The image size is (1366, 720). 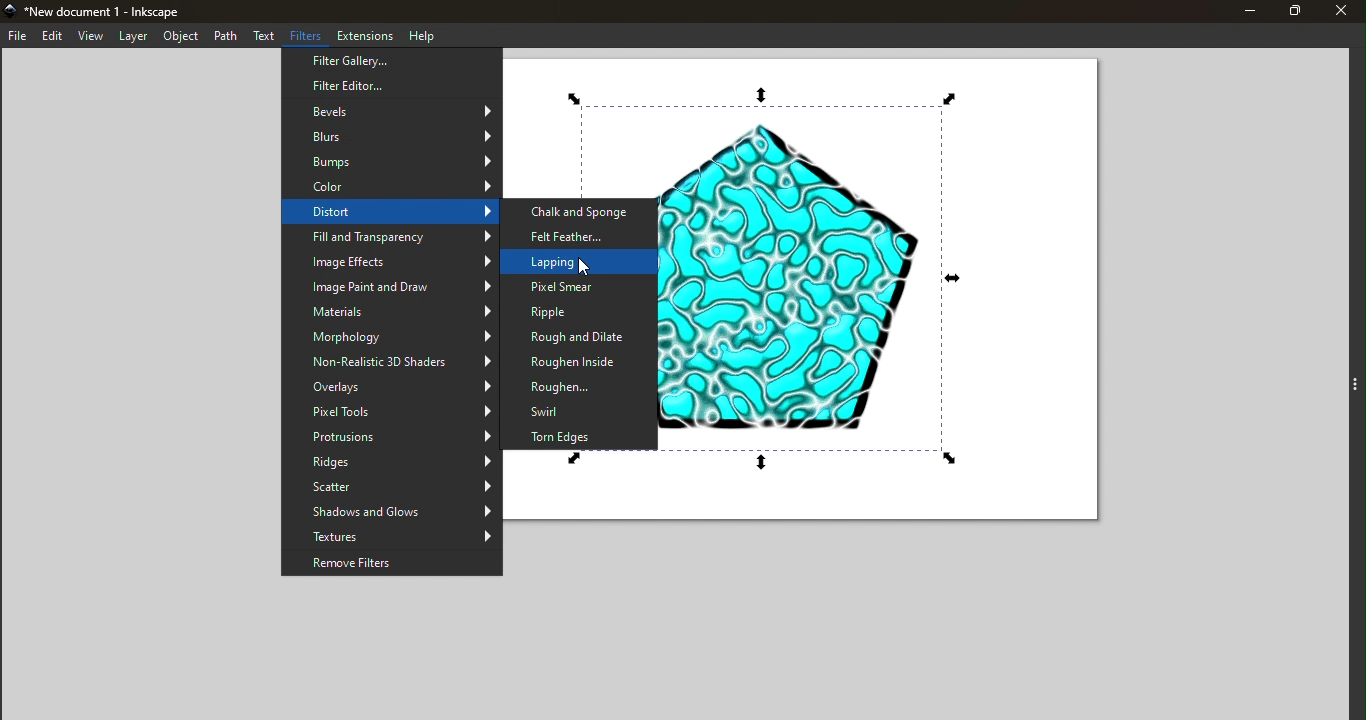 I want to click on Swirl, so click(x=580, y=410).